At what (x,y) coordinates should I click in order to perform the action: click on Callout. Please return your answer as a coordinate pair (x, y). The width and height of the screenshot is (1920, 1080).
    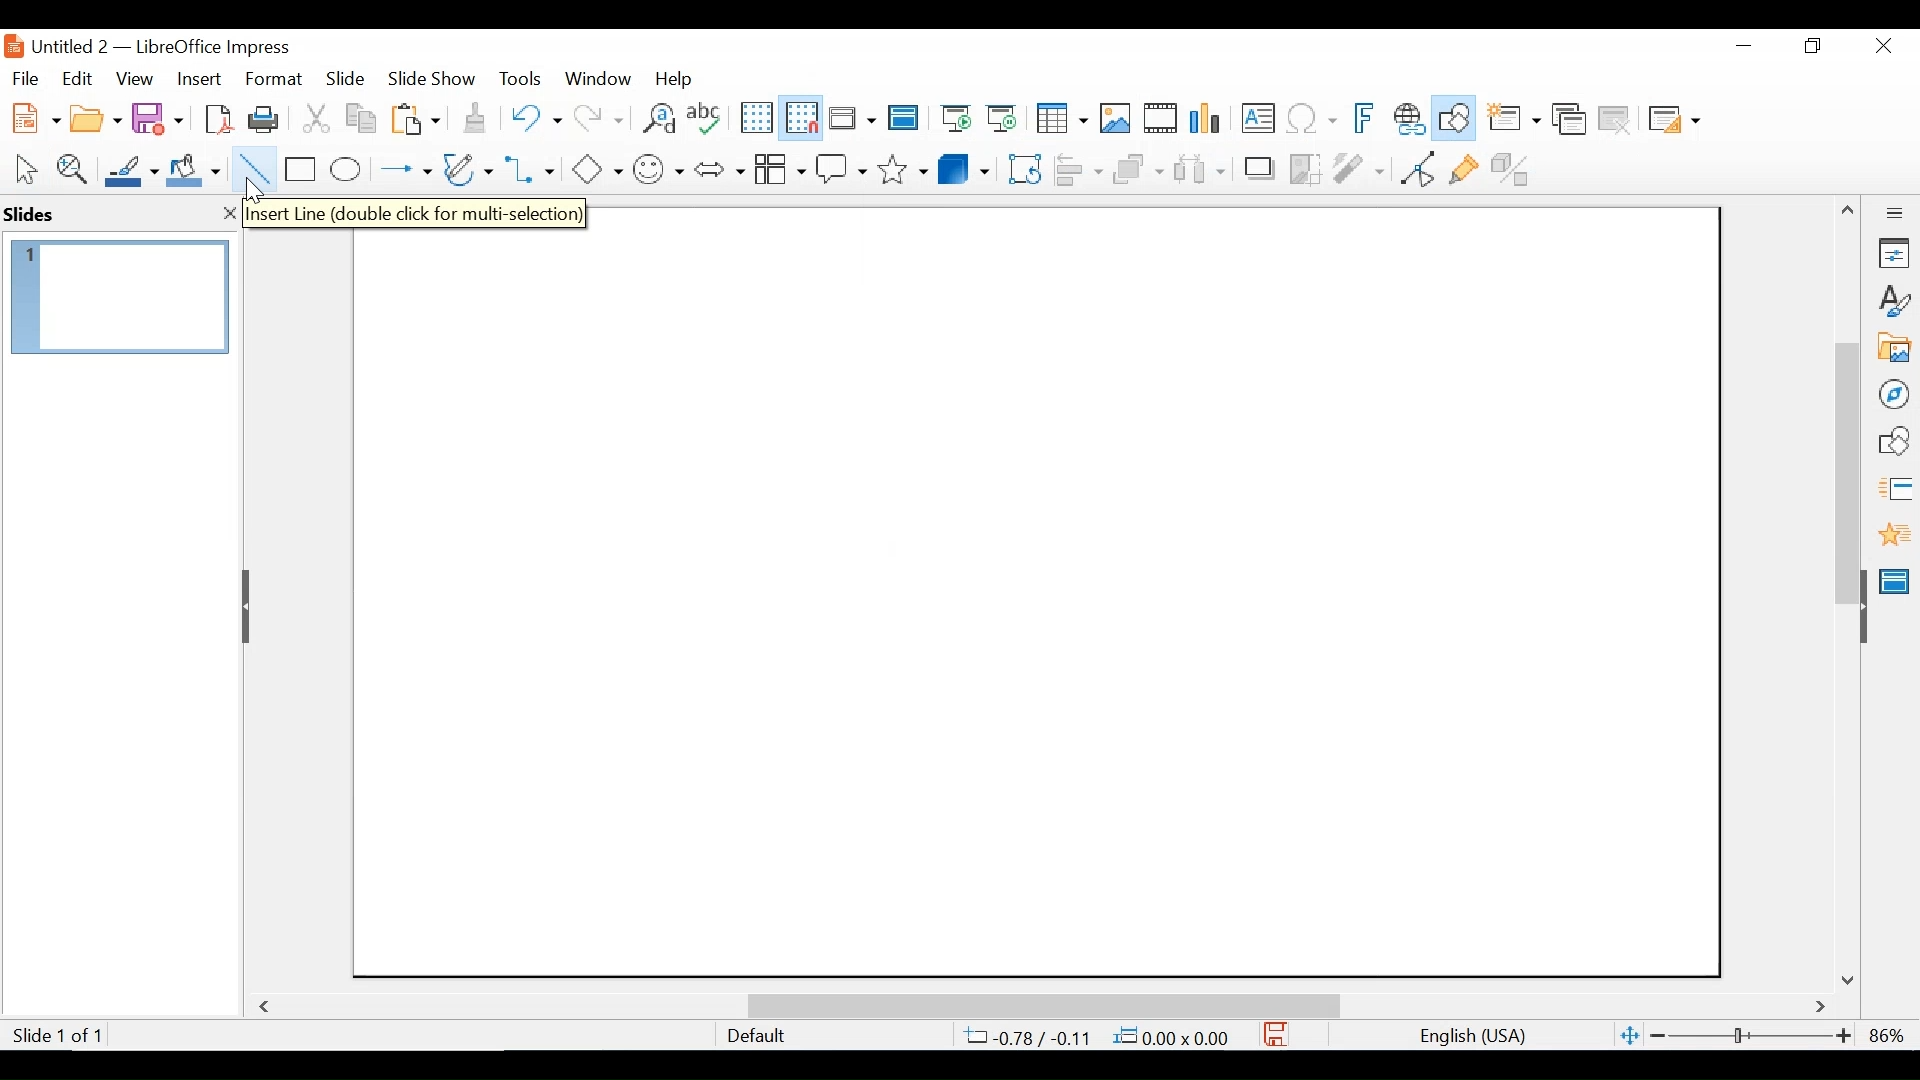
    Looking at the image, I should click on (841, 167).